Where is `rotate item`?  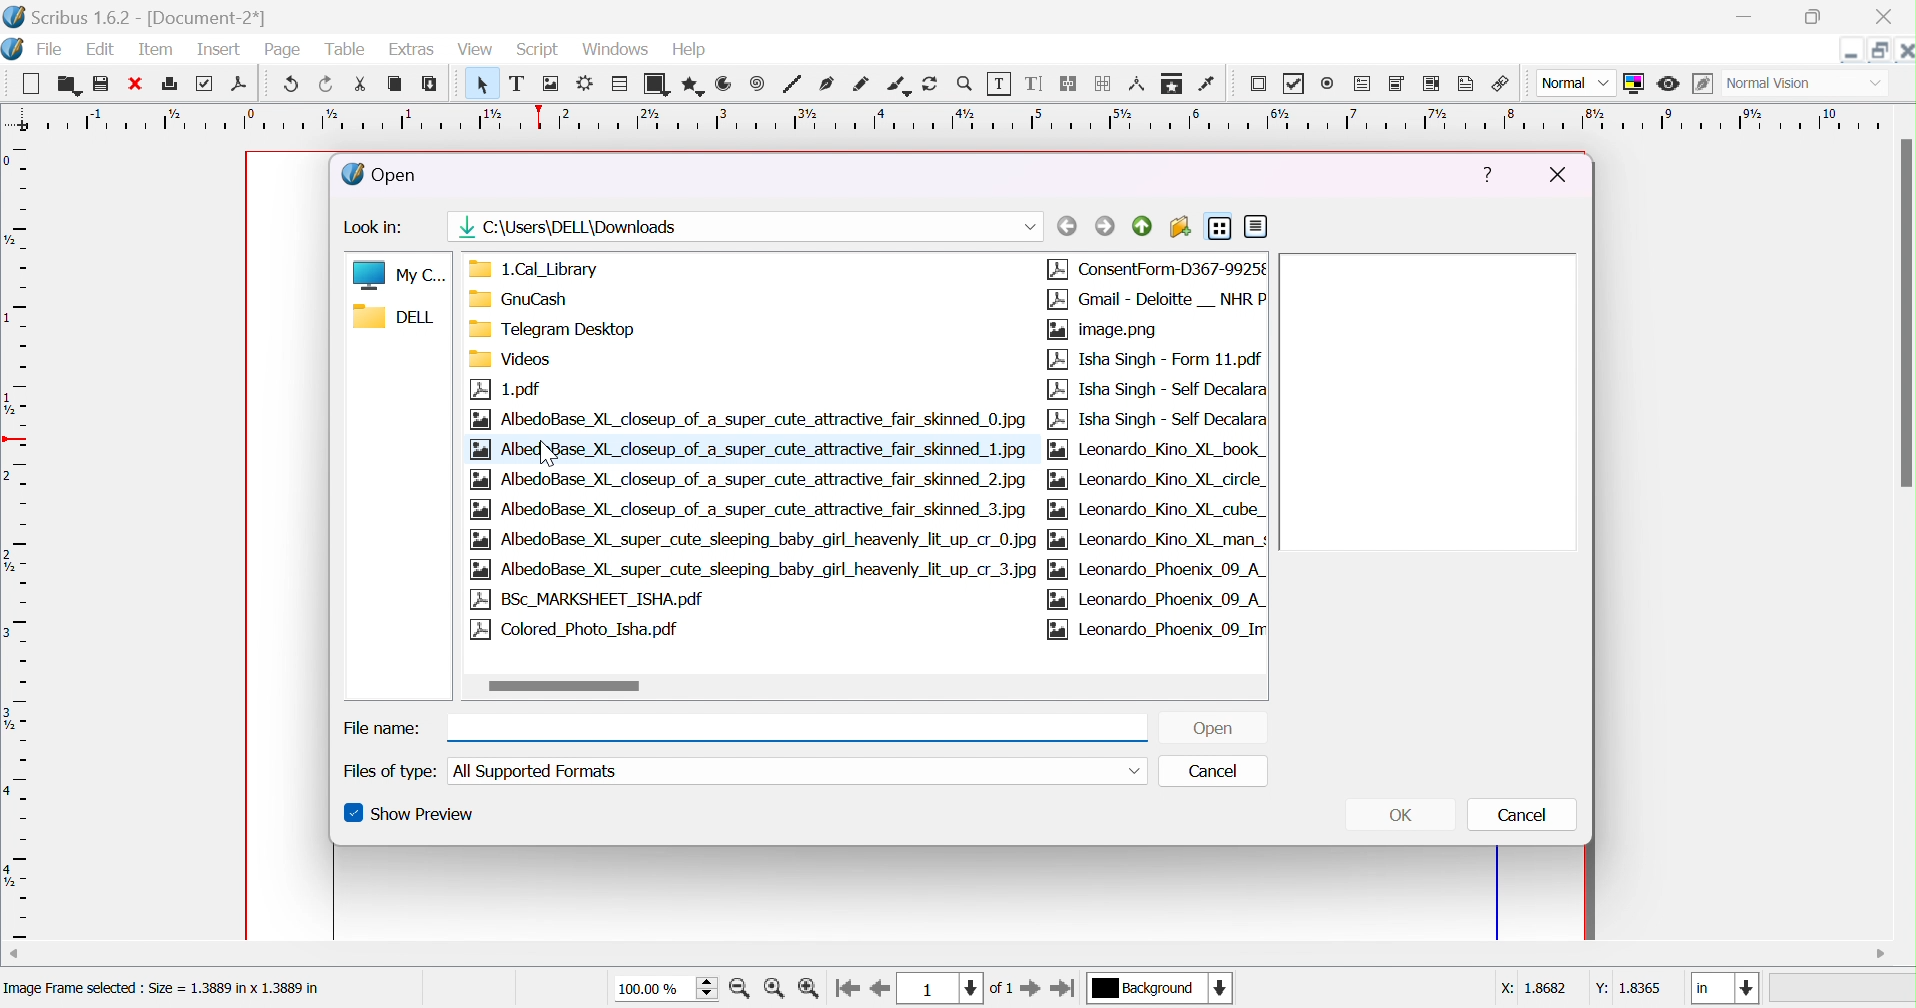 rotate item is located at coordinates (932, 83).